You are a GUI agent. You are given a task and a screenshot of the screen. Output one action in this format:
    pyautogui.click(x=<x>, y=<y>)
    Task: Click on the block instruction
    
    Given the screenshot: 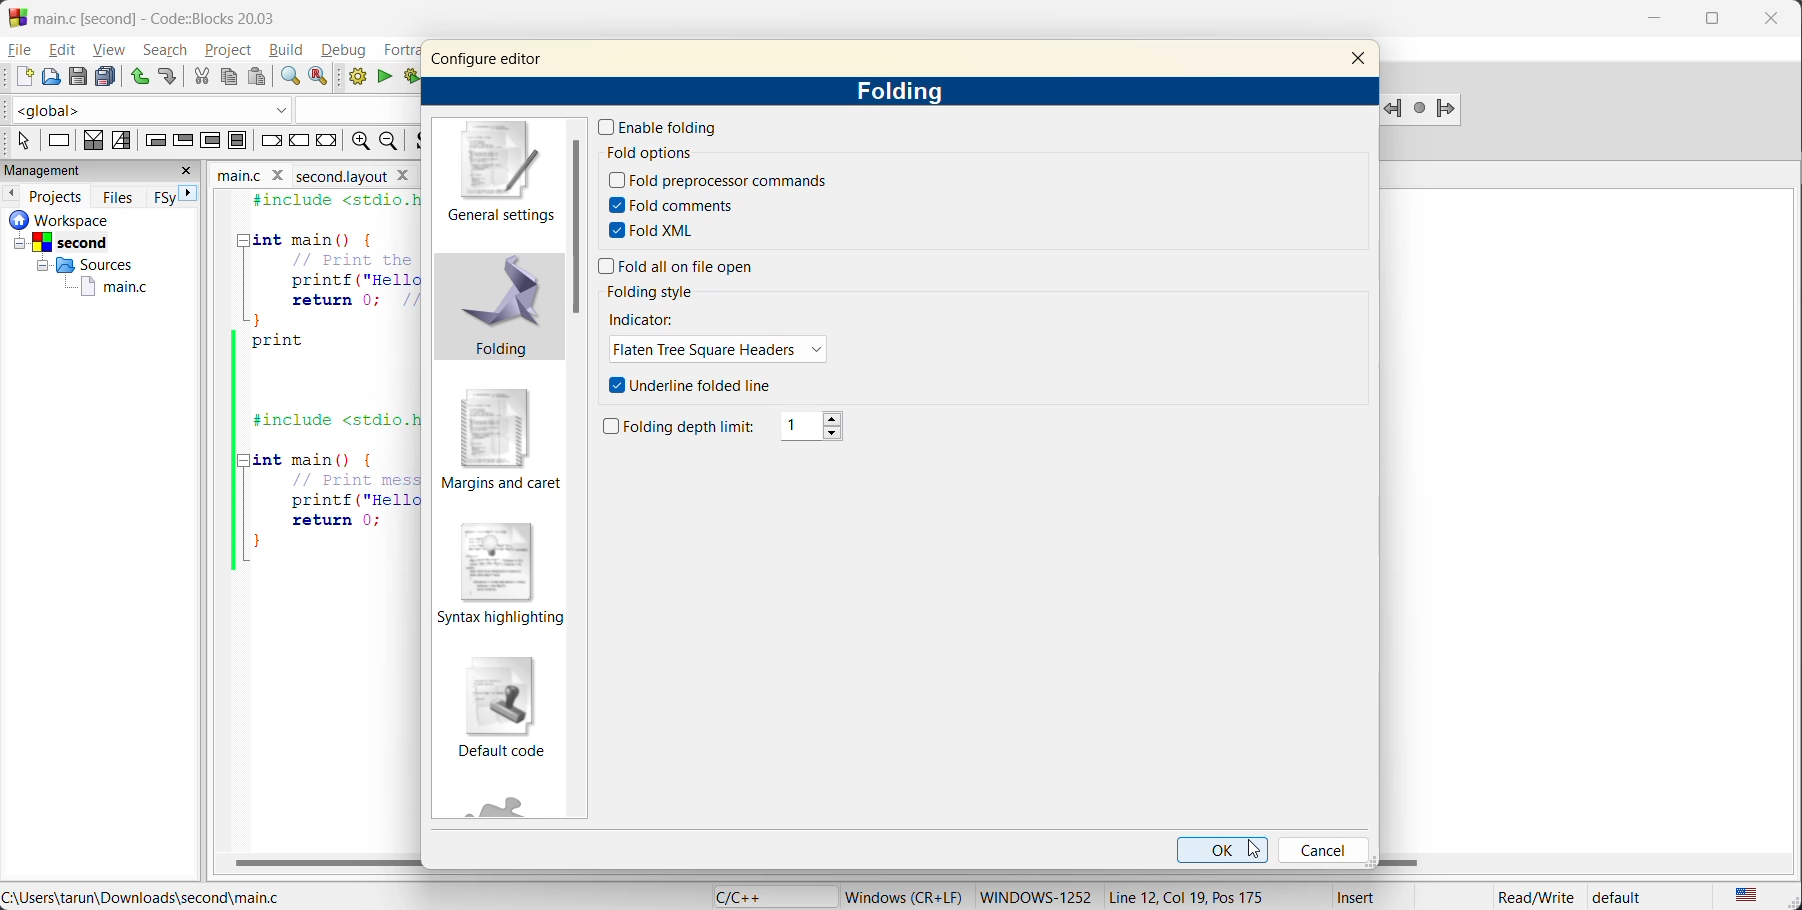 What is the action you would take?
    pyautogui.click(x=237, y=140)
    